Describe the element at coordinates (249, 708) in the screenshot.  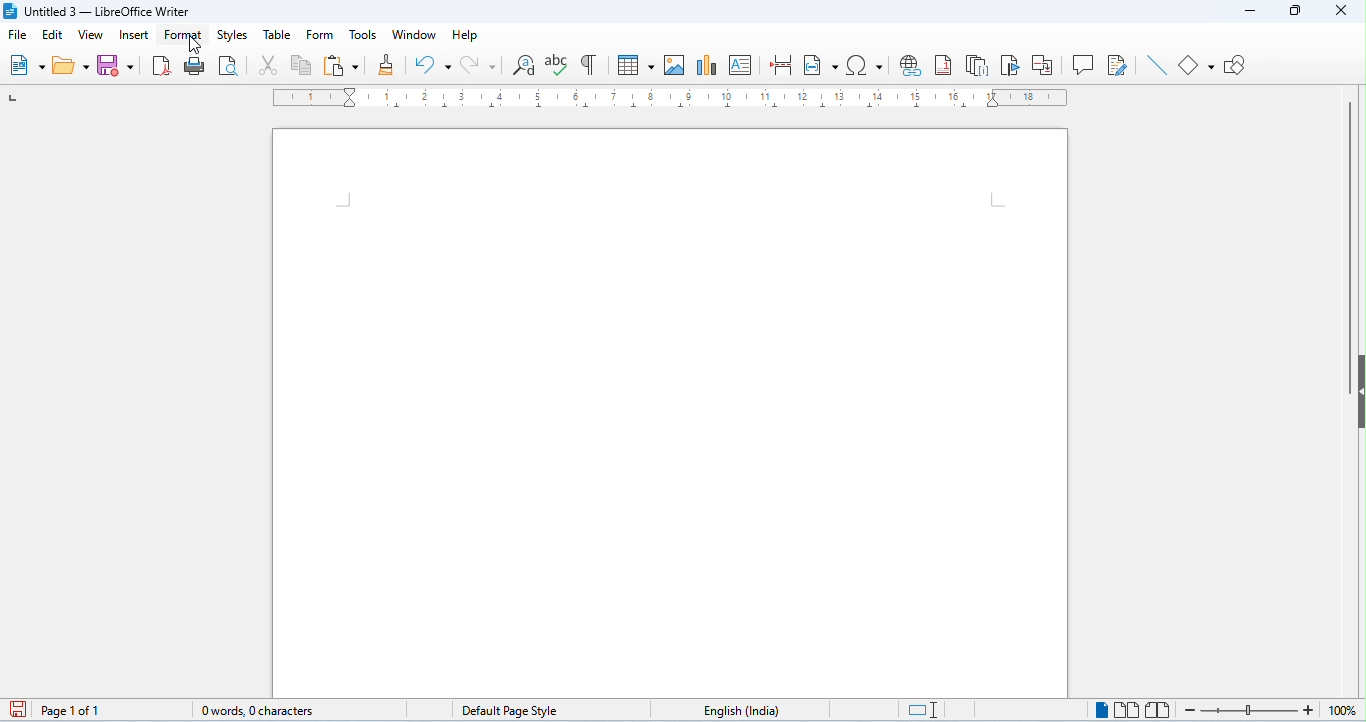
I see `0 words, 0 characters` at that location.